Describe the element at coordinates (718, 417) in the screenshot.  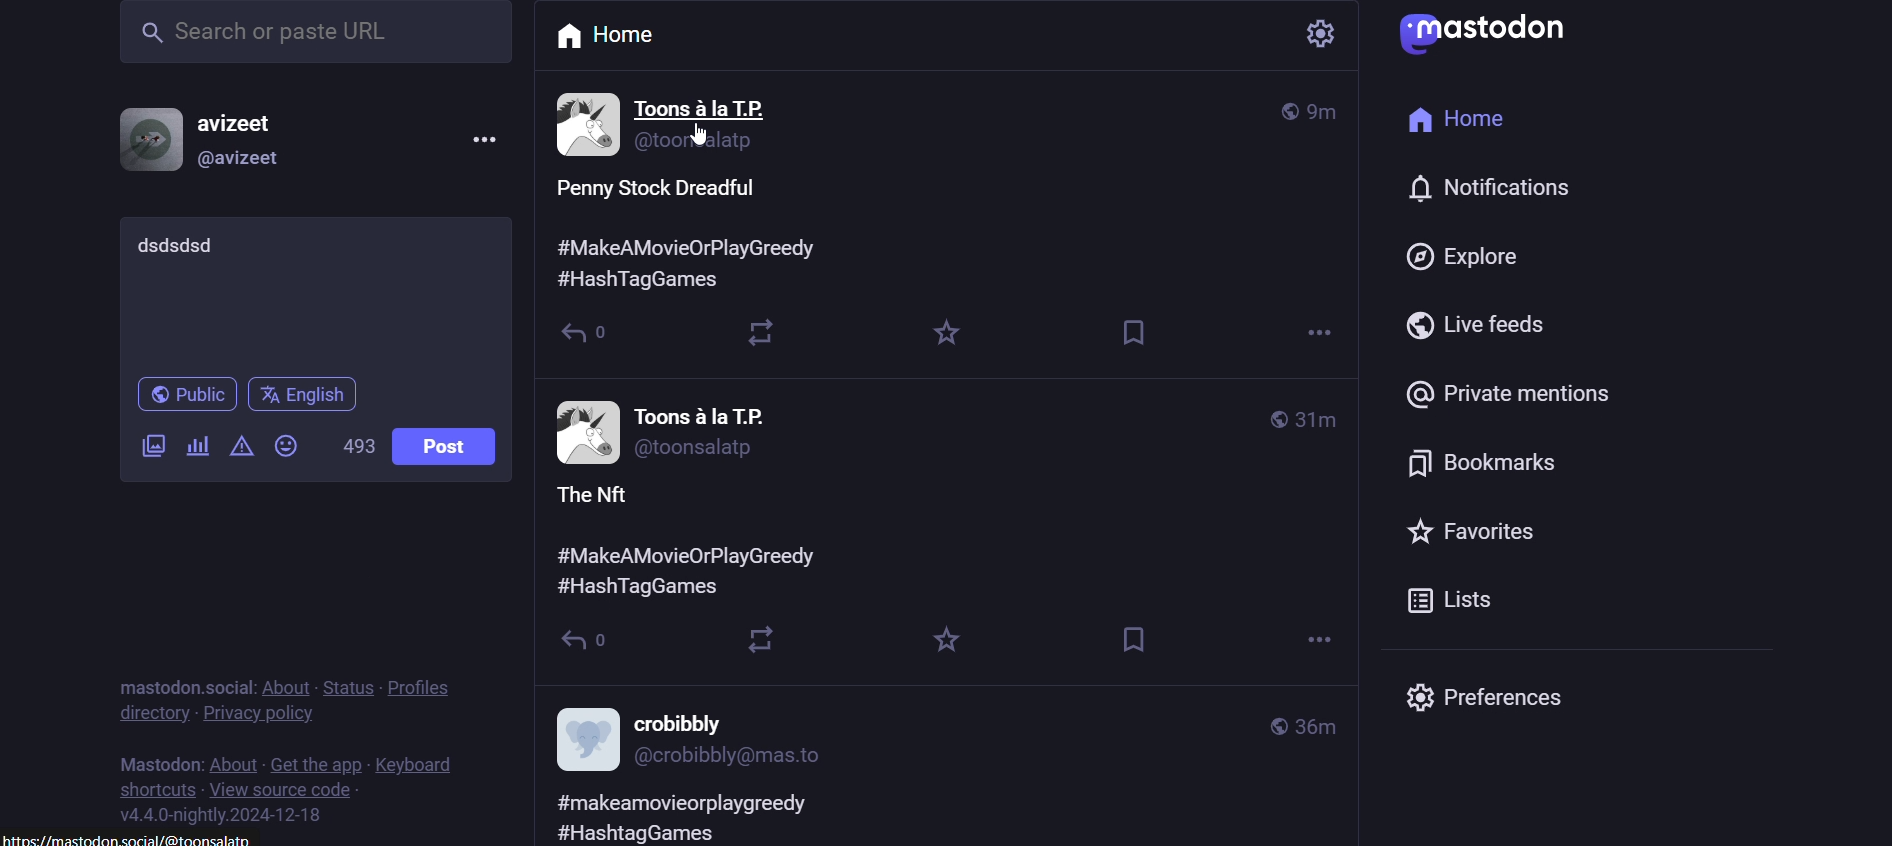
I see `` at that location.